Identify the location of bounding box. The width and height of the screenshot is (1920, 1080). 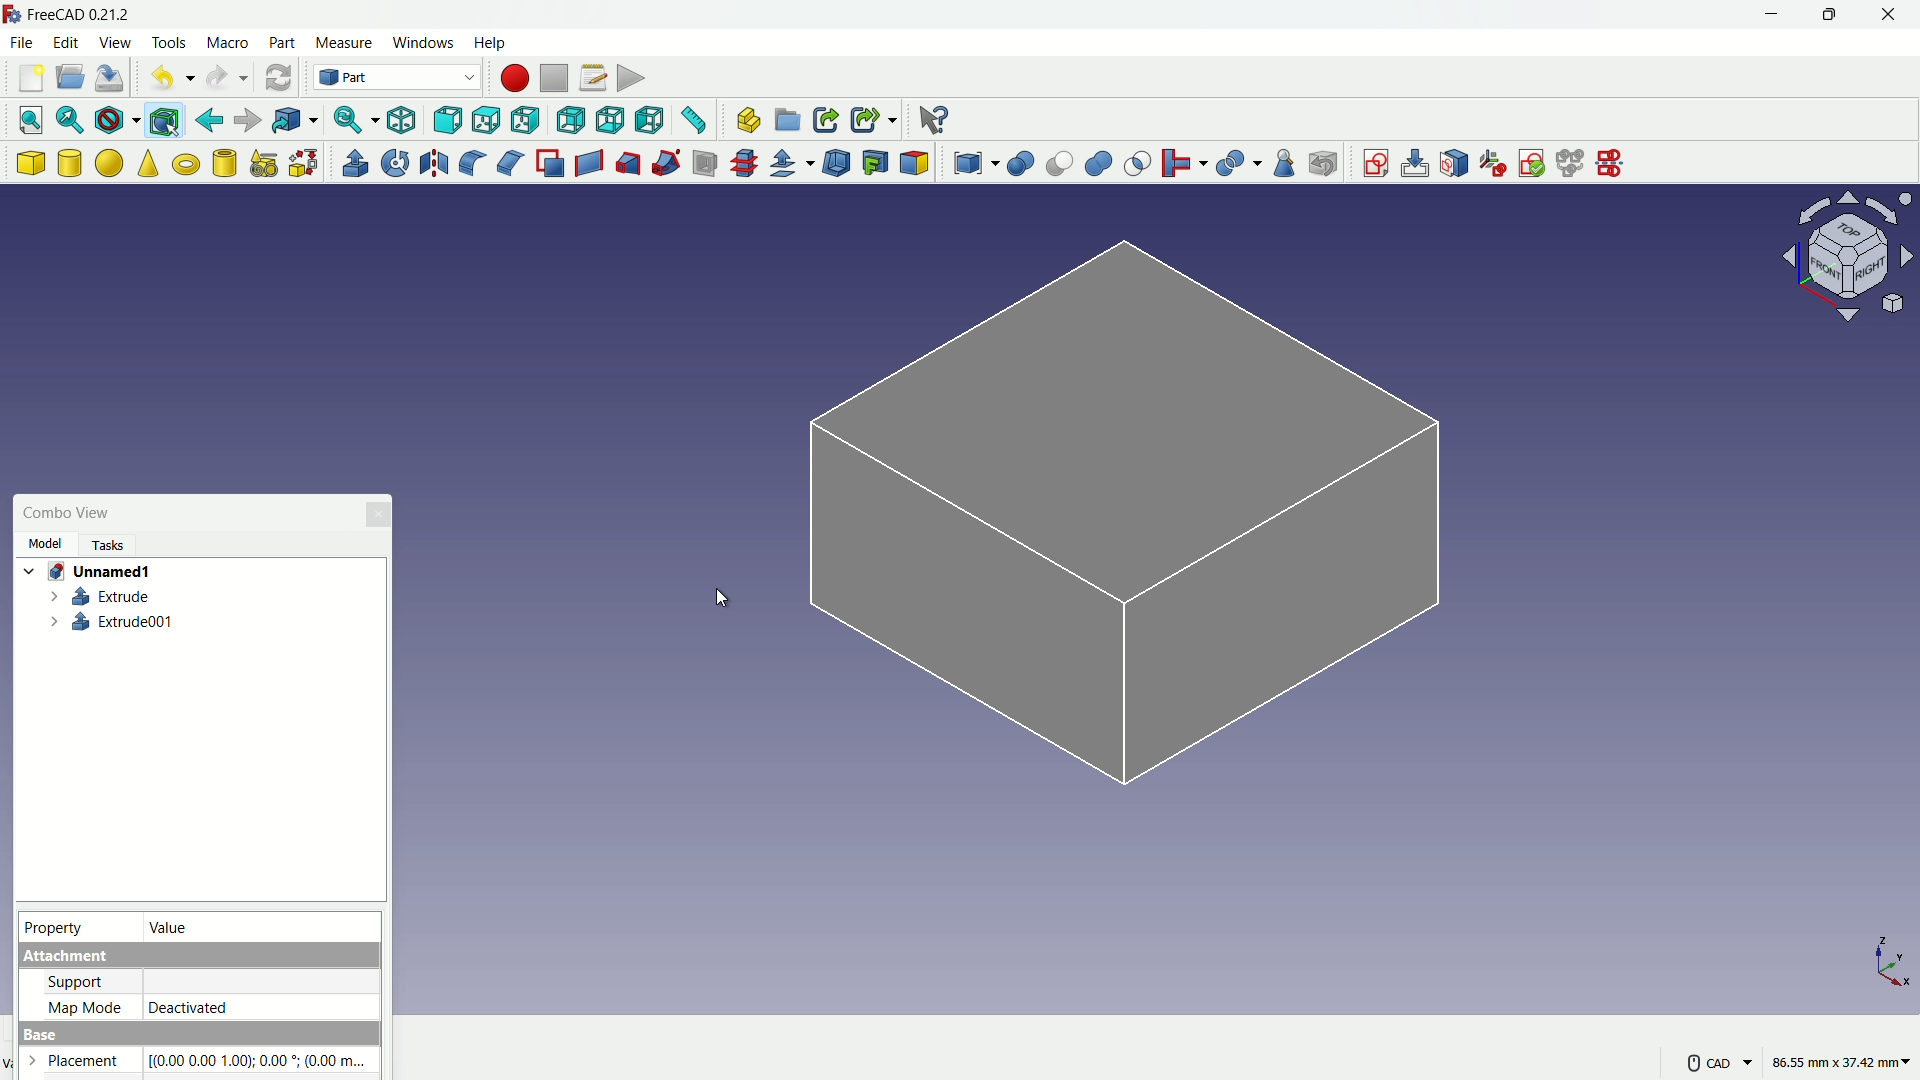
(164, 122).